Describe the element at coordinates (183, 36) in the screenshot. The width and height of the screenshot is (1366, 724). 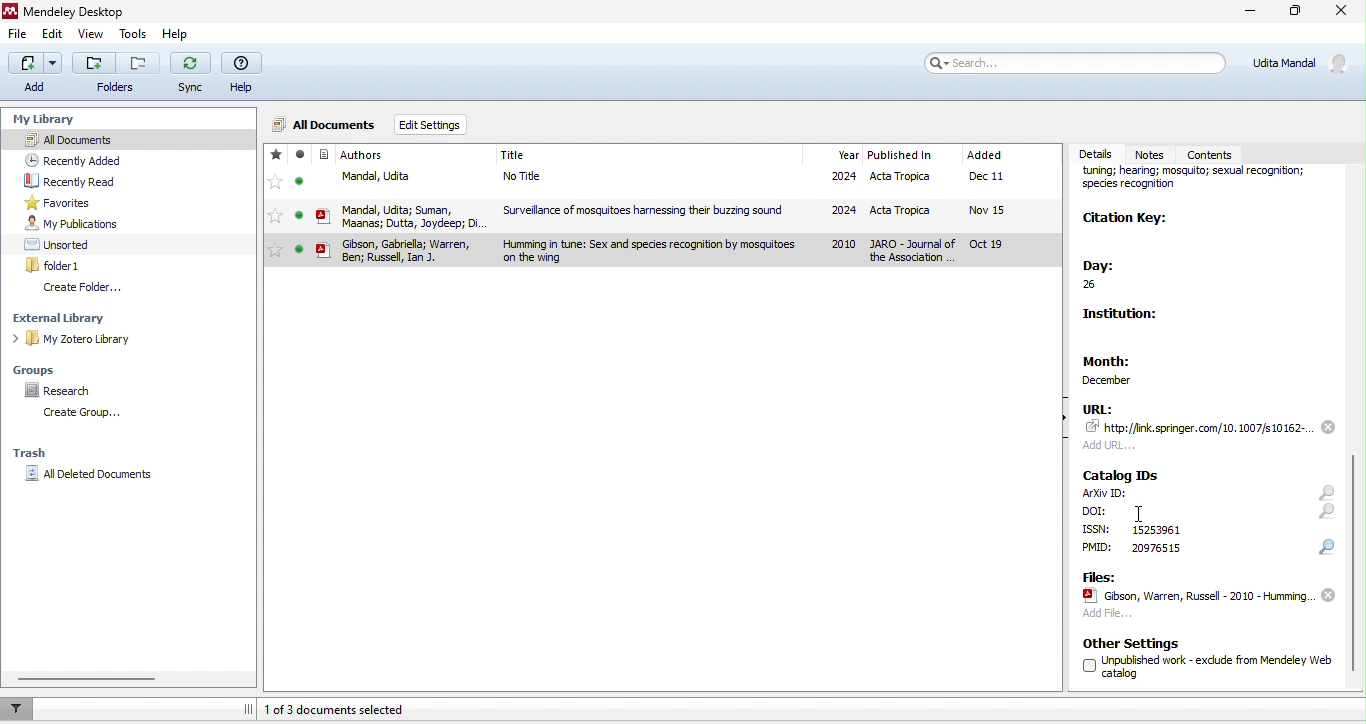
I see `help` at that location.